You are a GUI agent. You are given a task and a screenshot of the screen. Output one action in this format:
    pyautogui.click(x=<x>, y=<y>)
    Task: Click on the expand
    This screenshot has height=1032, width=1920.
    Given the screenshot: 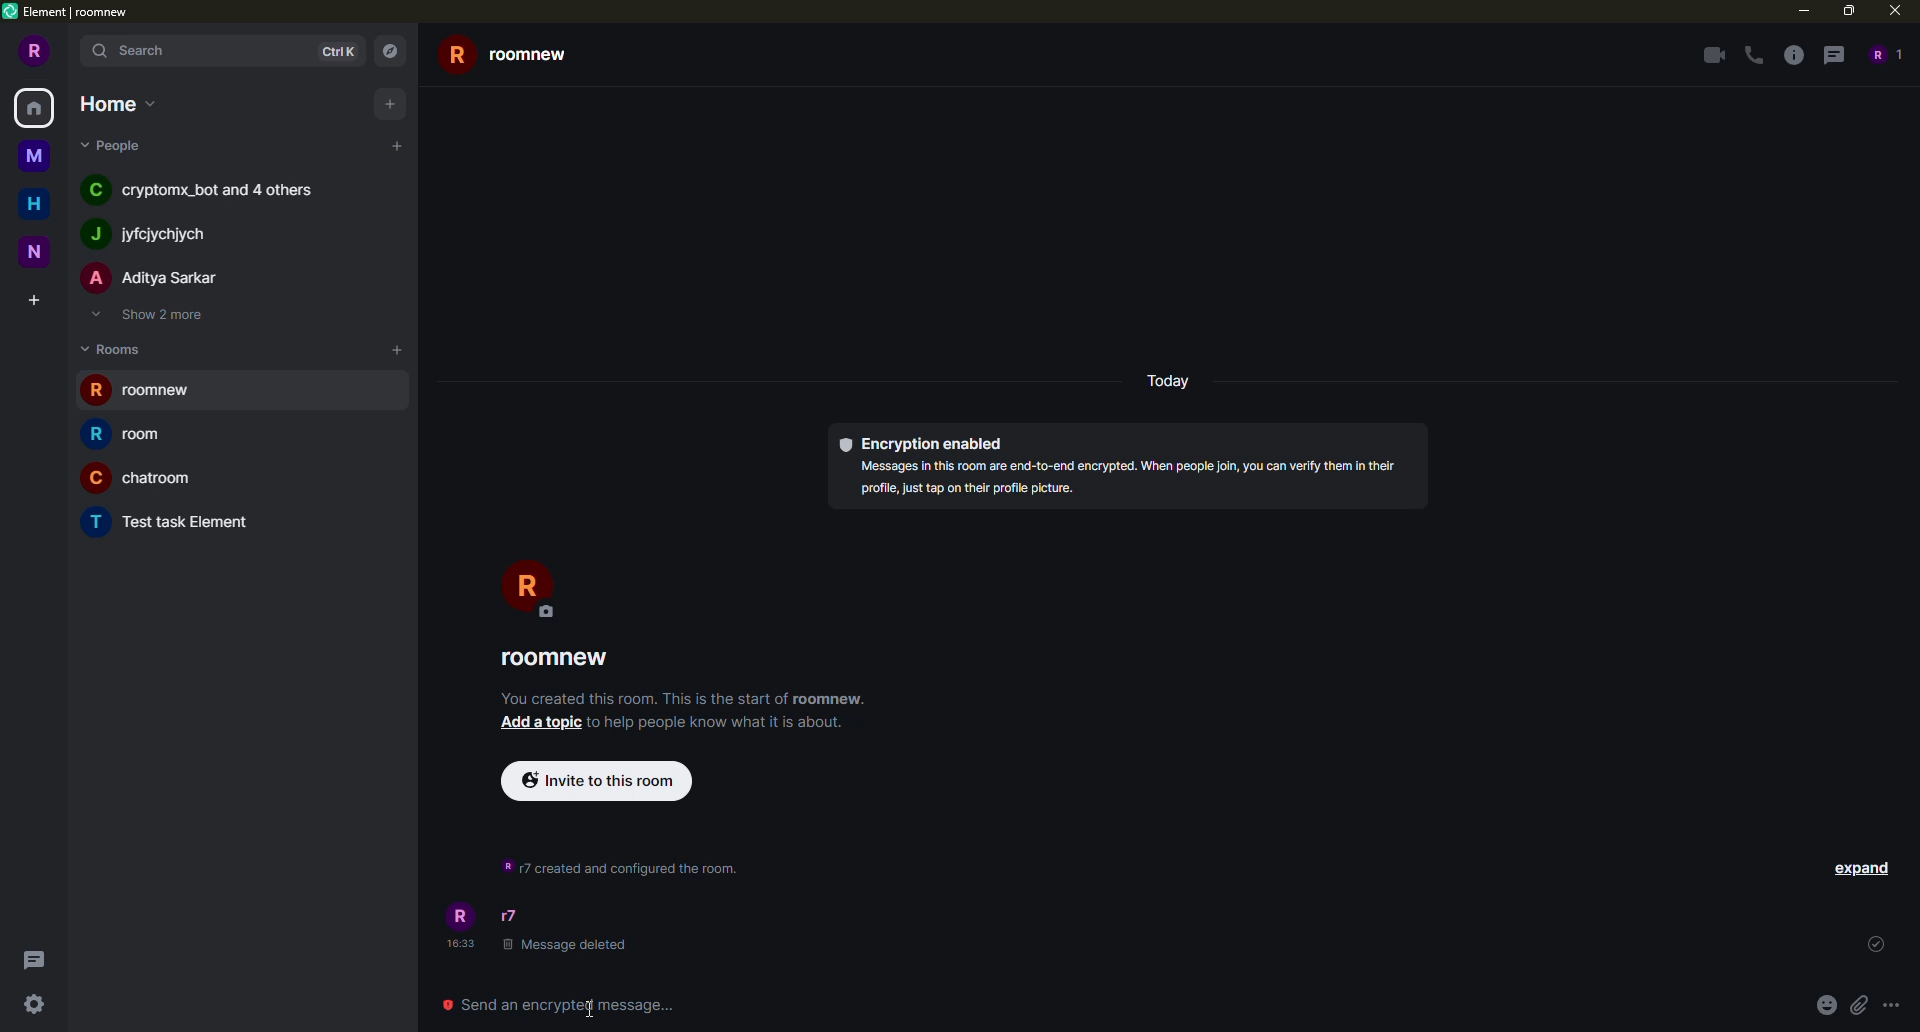 What is the action you would take?
    pyautogui.click(x=1862, y=867)
    